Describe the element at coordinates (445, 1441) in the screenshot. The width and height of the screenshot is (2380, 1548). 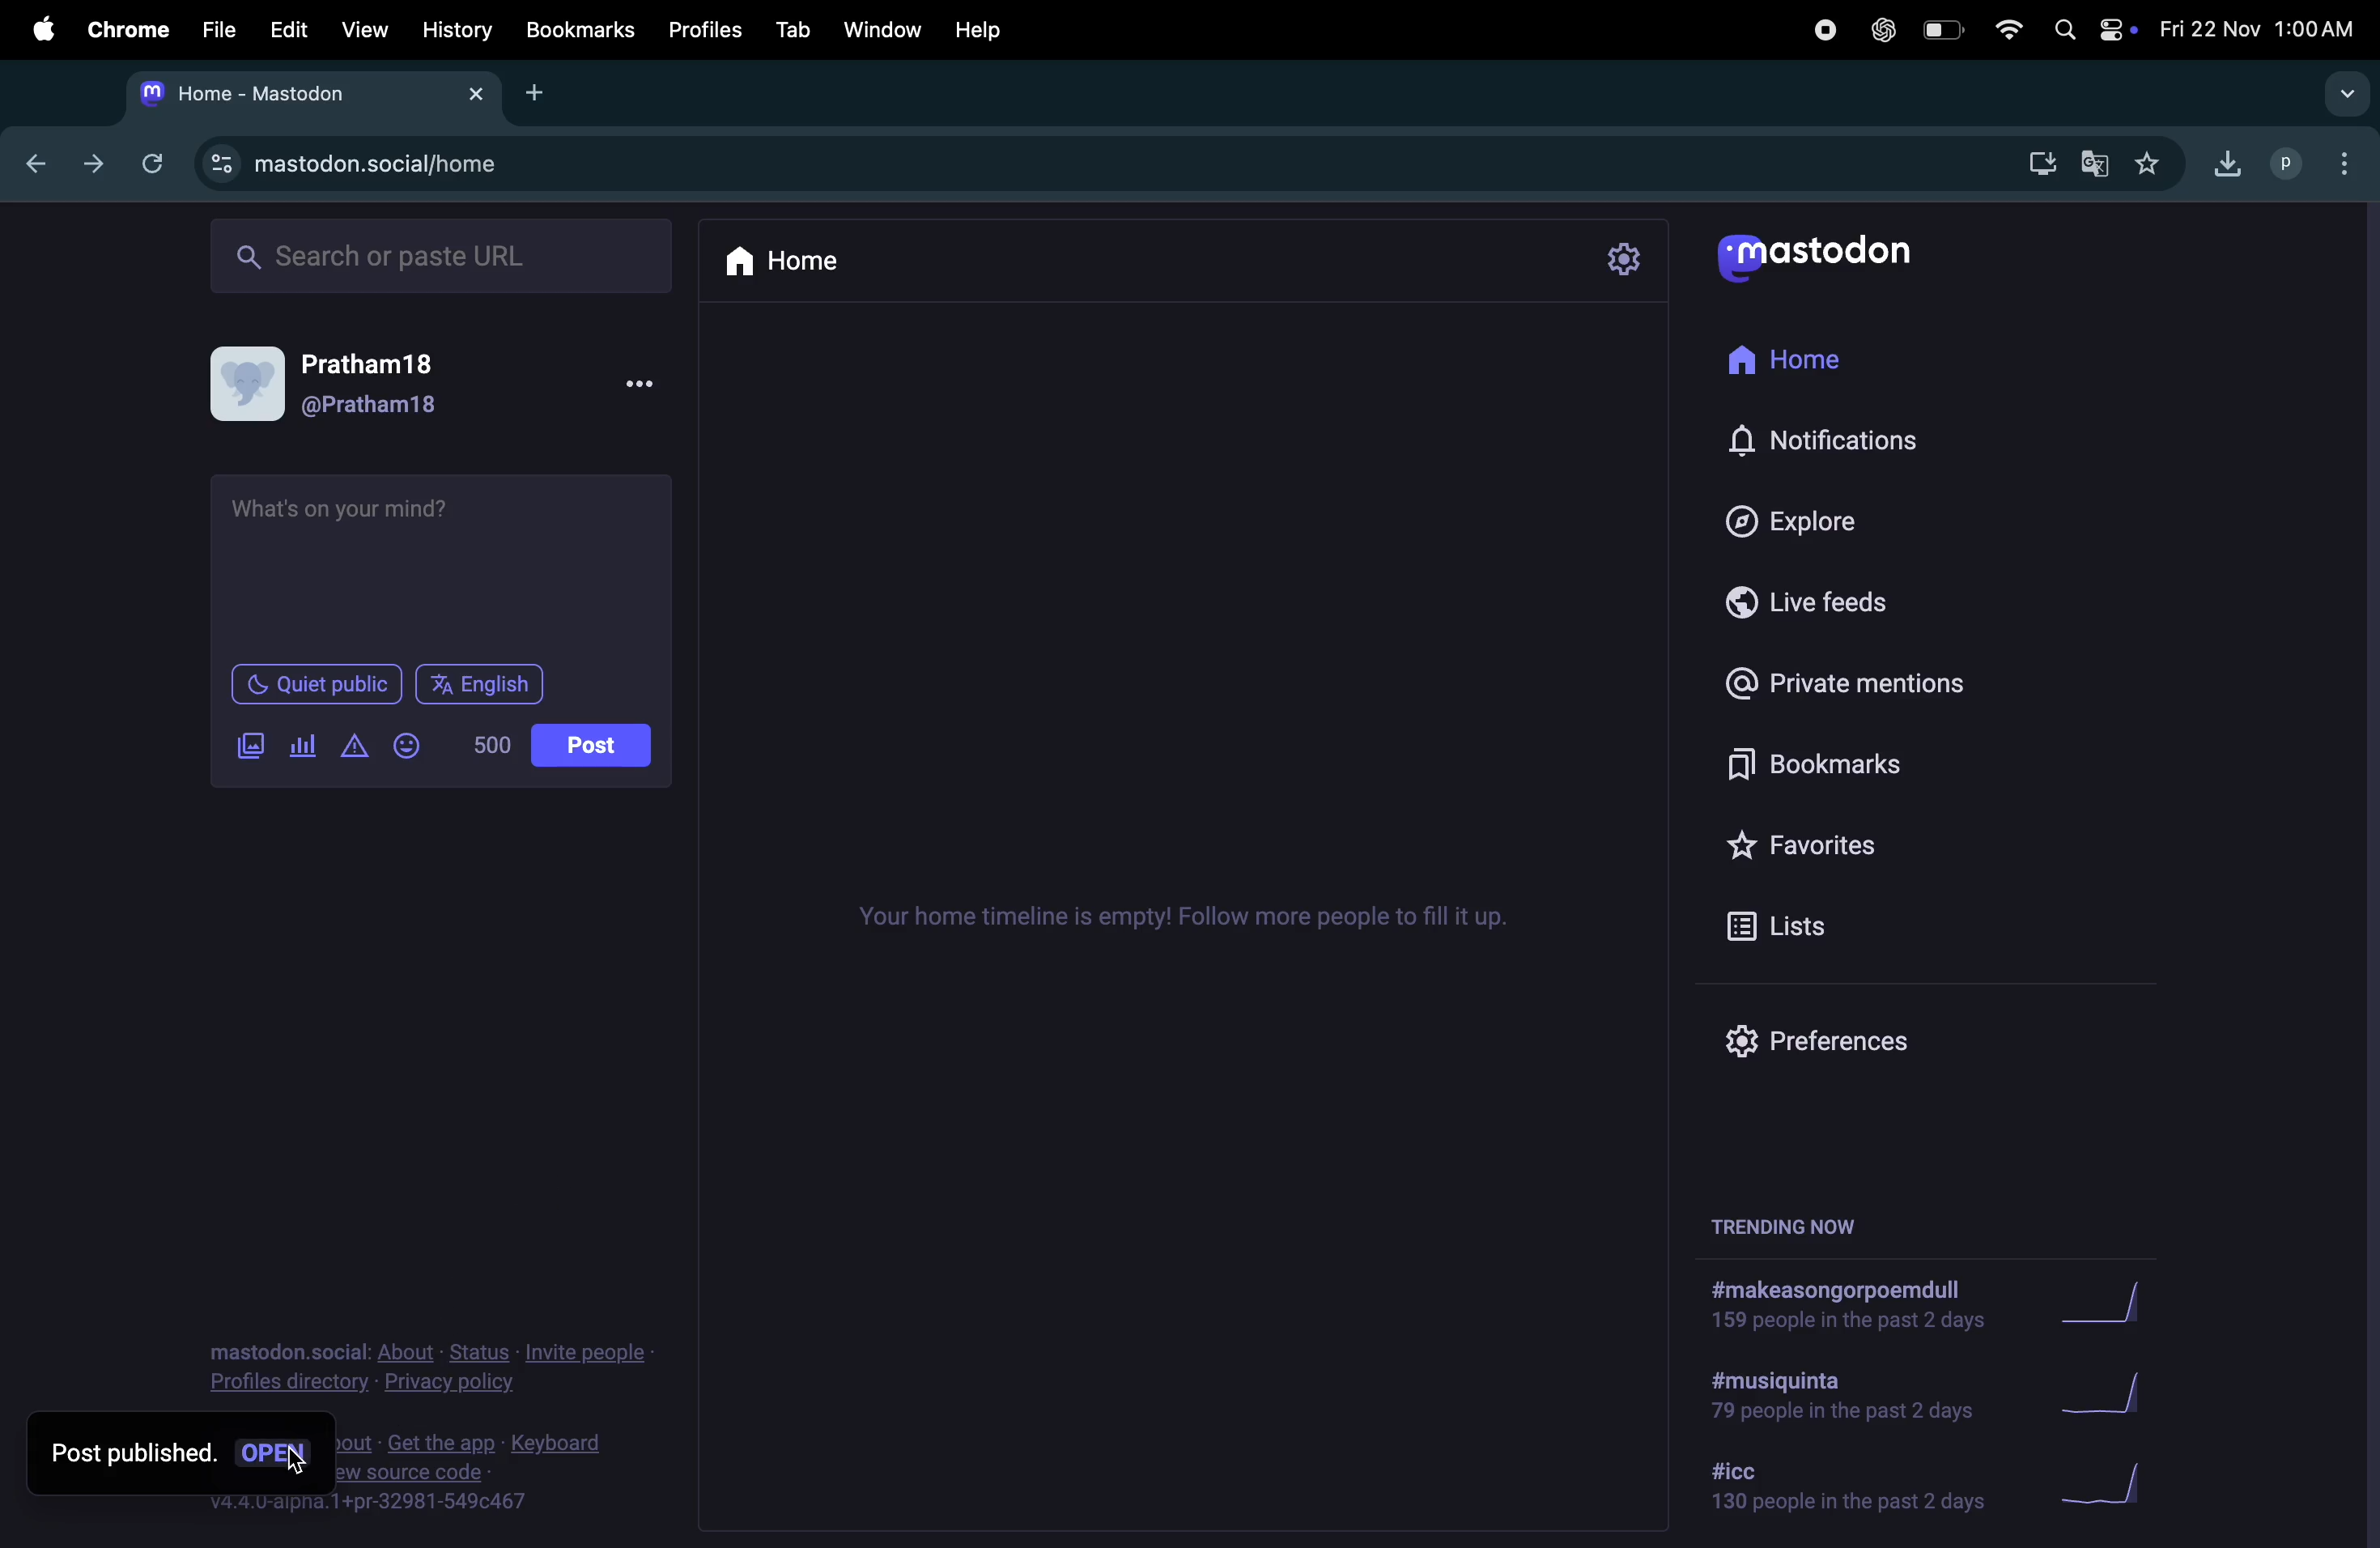
I see `get the app` at that location.